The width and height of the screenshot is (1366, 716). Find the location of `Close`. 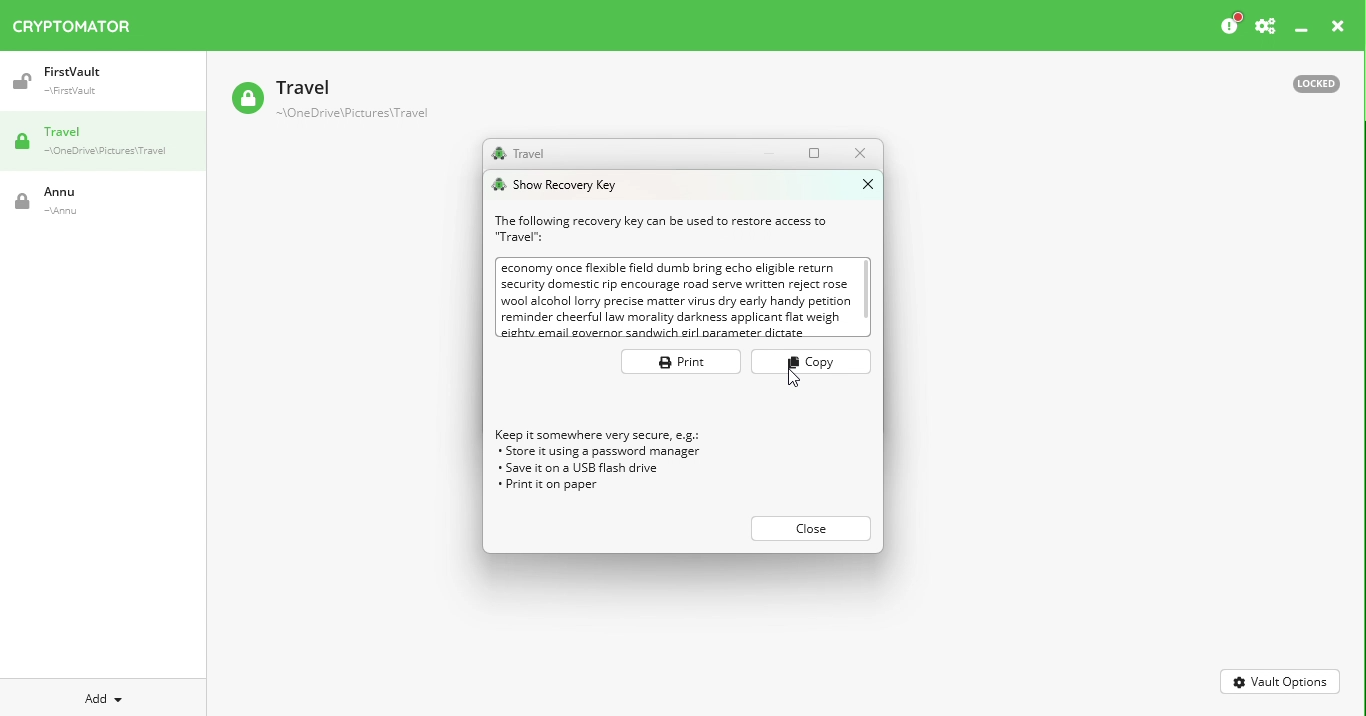

Close is located at coordinates (1338, 29).